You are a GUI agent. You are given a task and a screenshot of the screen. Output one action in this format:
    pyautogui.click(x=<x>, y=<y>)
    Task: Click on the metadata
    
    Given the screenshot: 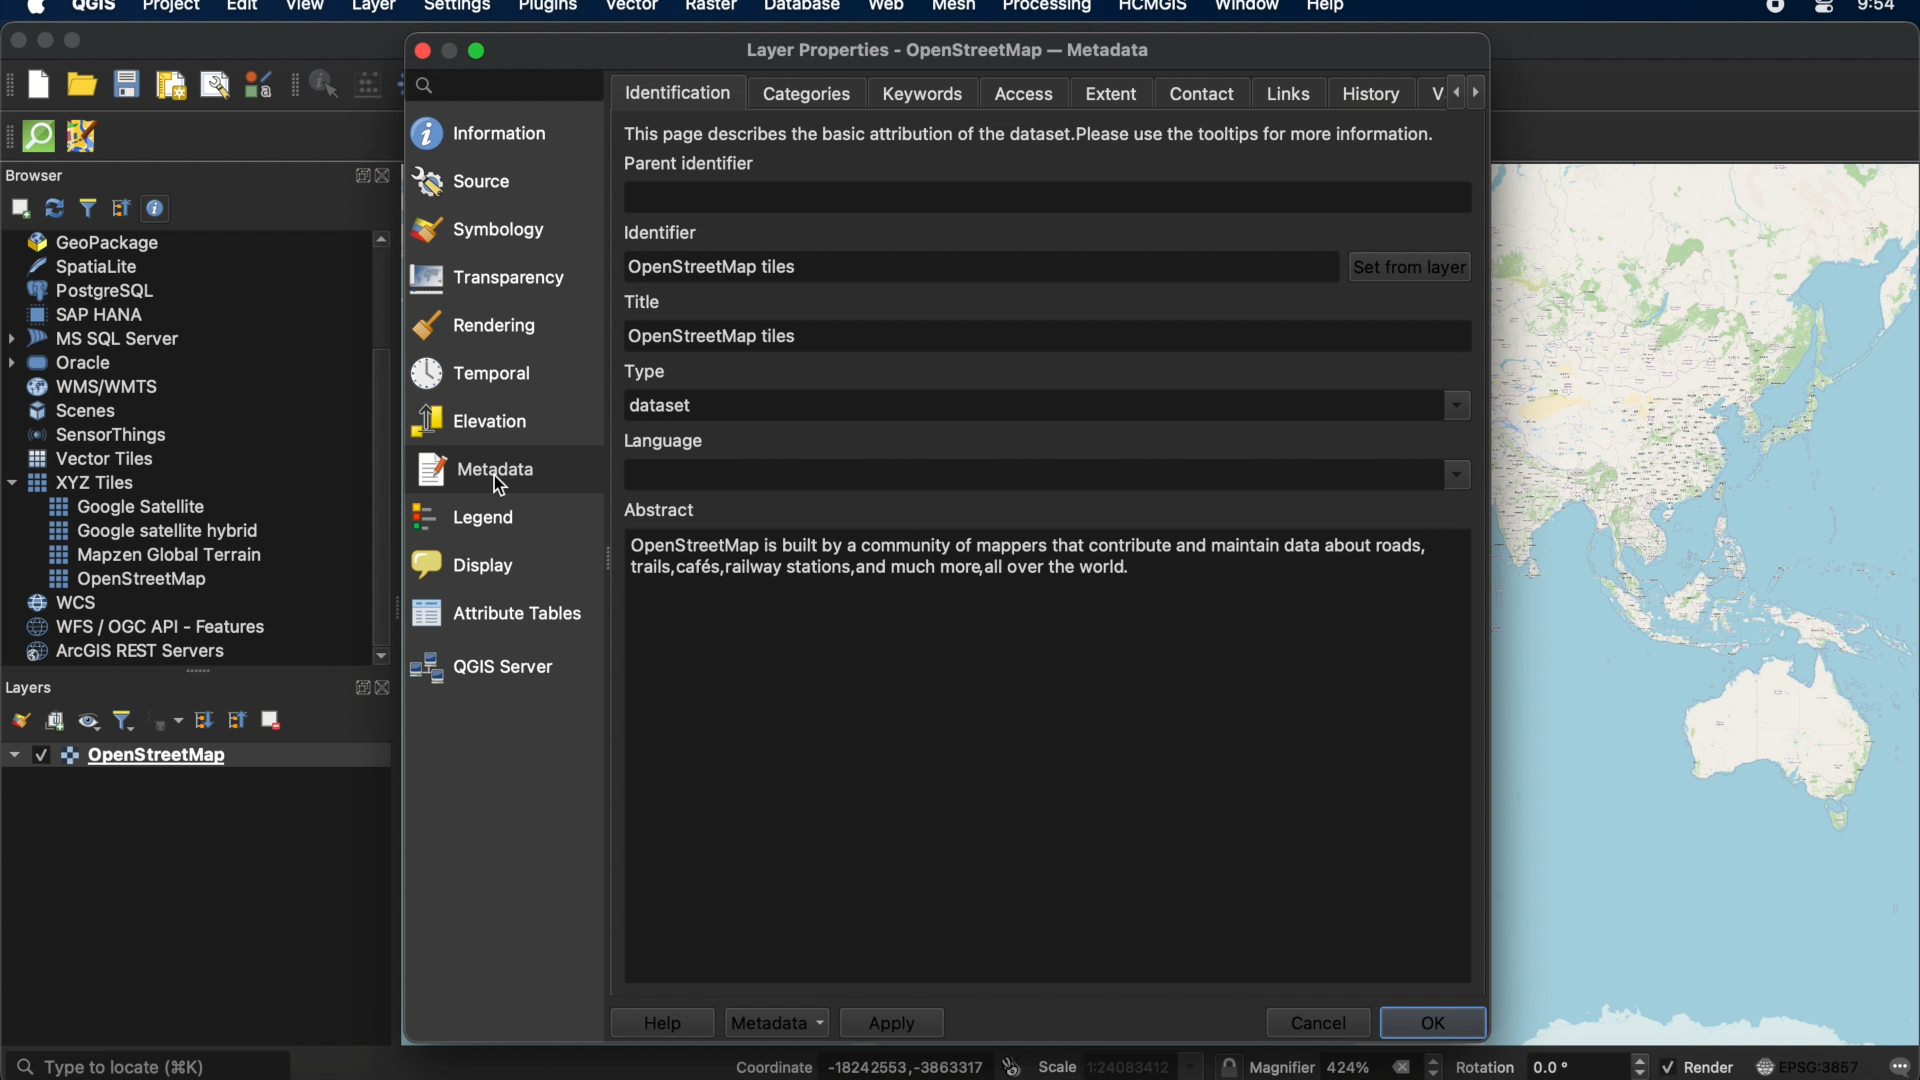 What is the action you would take?
    pyautogui.click(x=475, y=470)
    